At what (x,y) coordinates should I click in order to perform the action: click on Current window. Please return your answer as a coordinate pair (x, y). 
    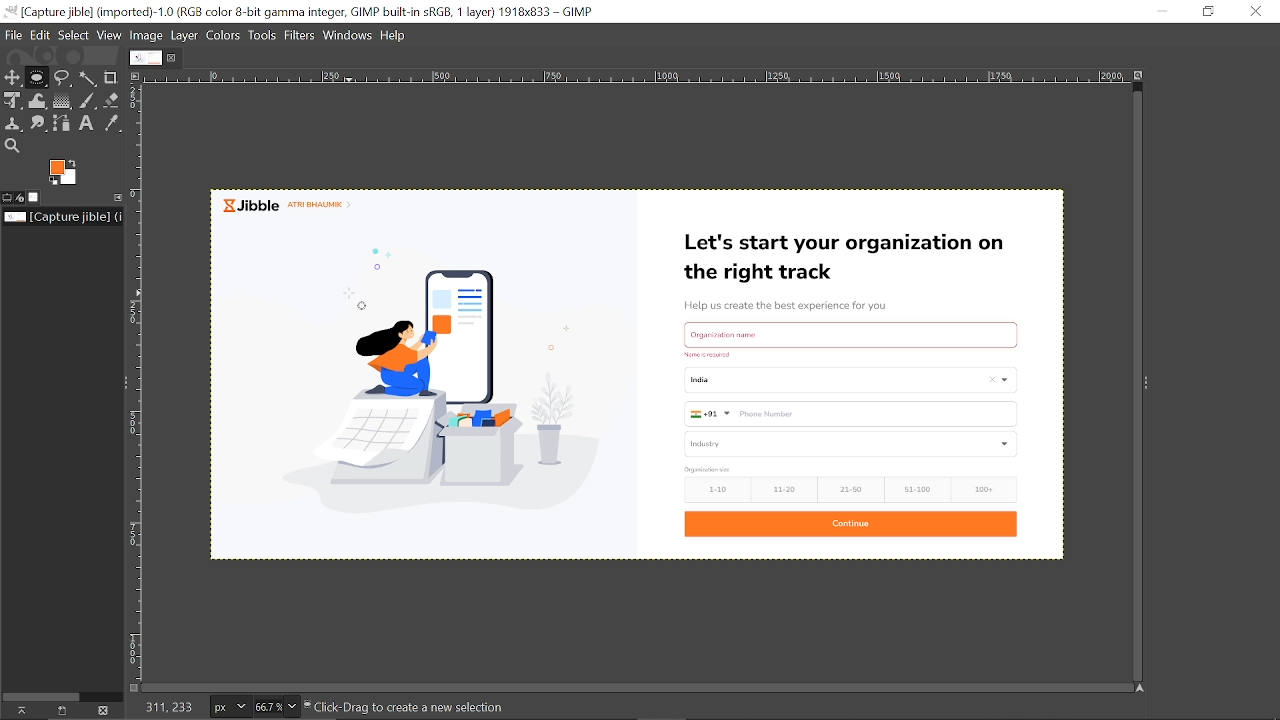
    Looking at the image, I should click on (305, 13).